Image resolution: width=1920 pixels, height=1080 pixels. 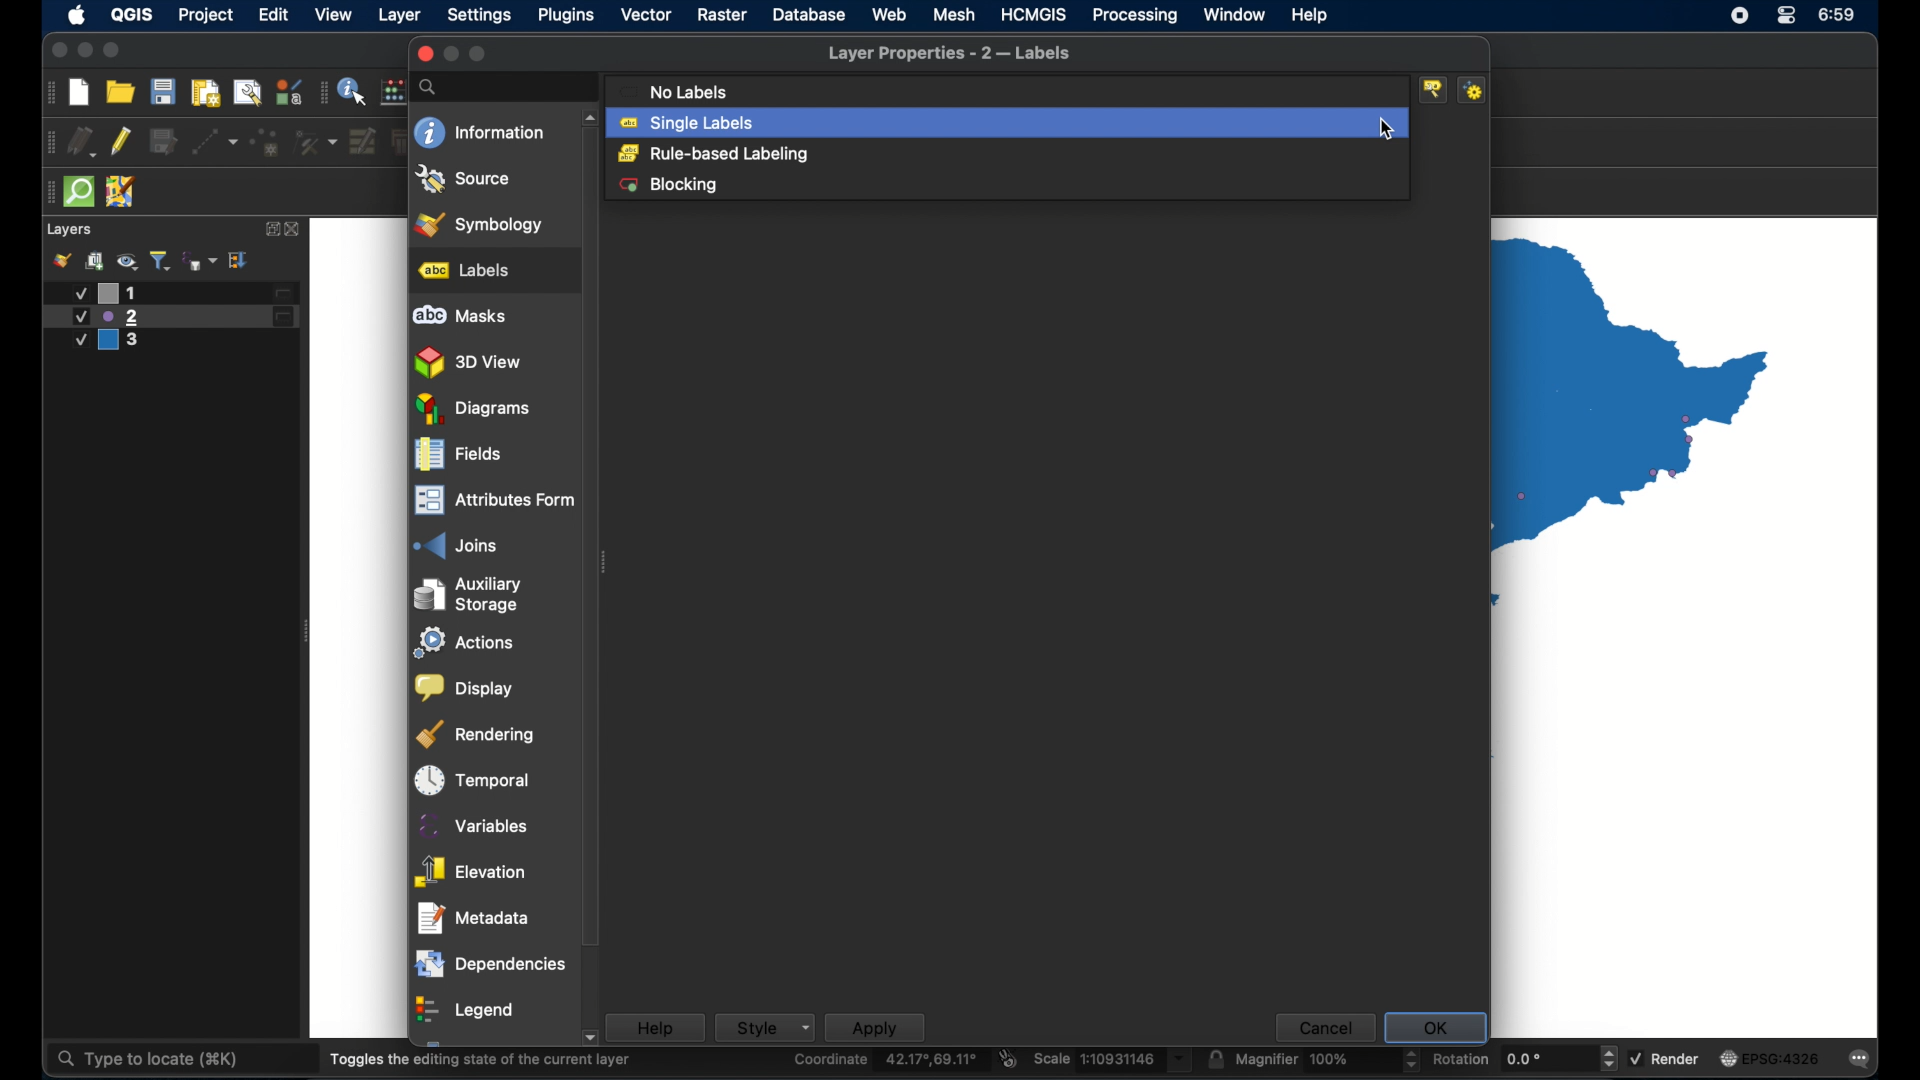 I want to click on layer 2, so click(x=171, y=317).